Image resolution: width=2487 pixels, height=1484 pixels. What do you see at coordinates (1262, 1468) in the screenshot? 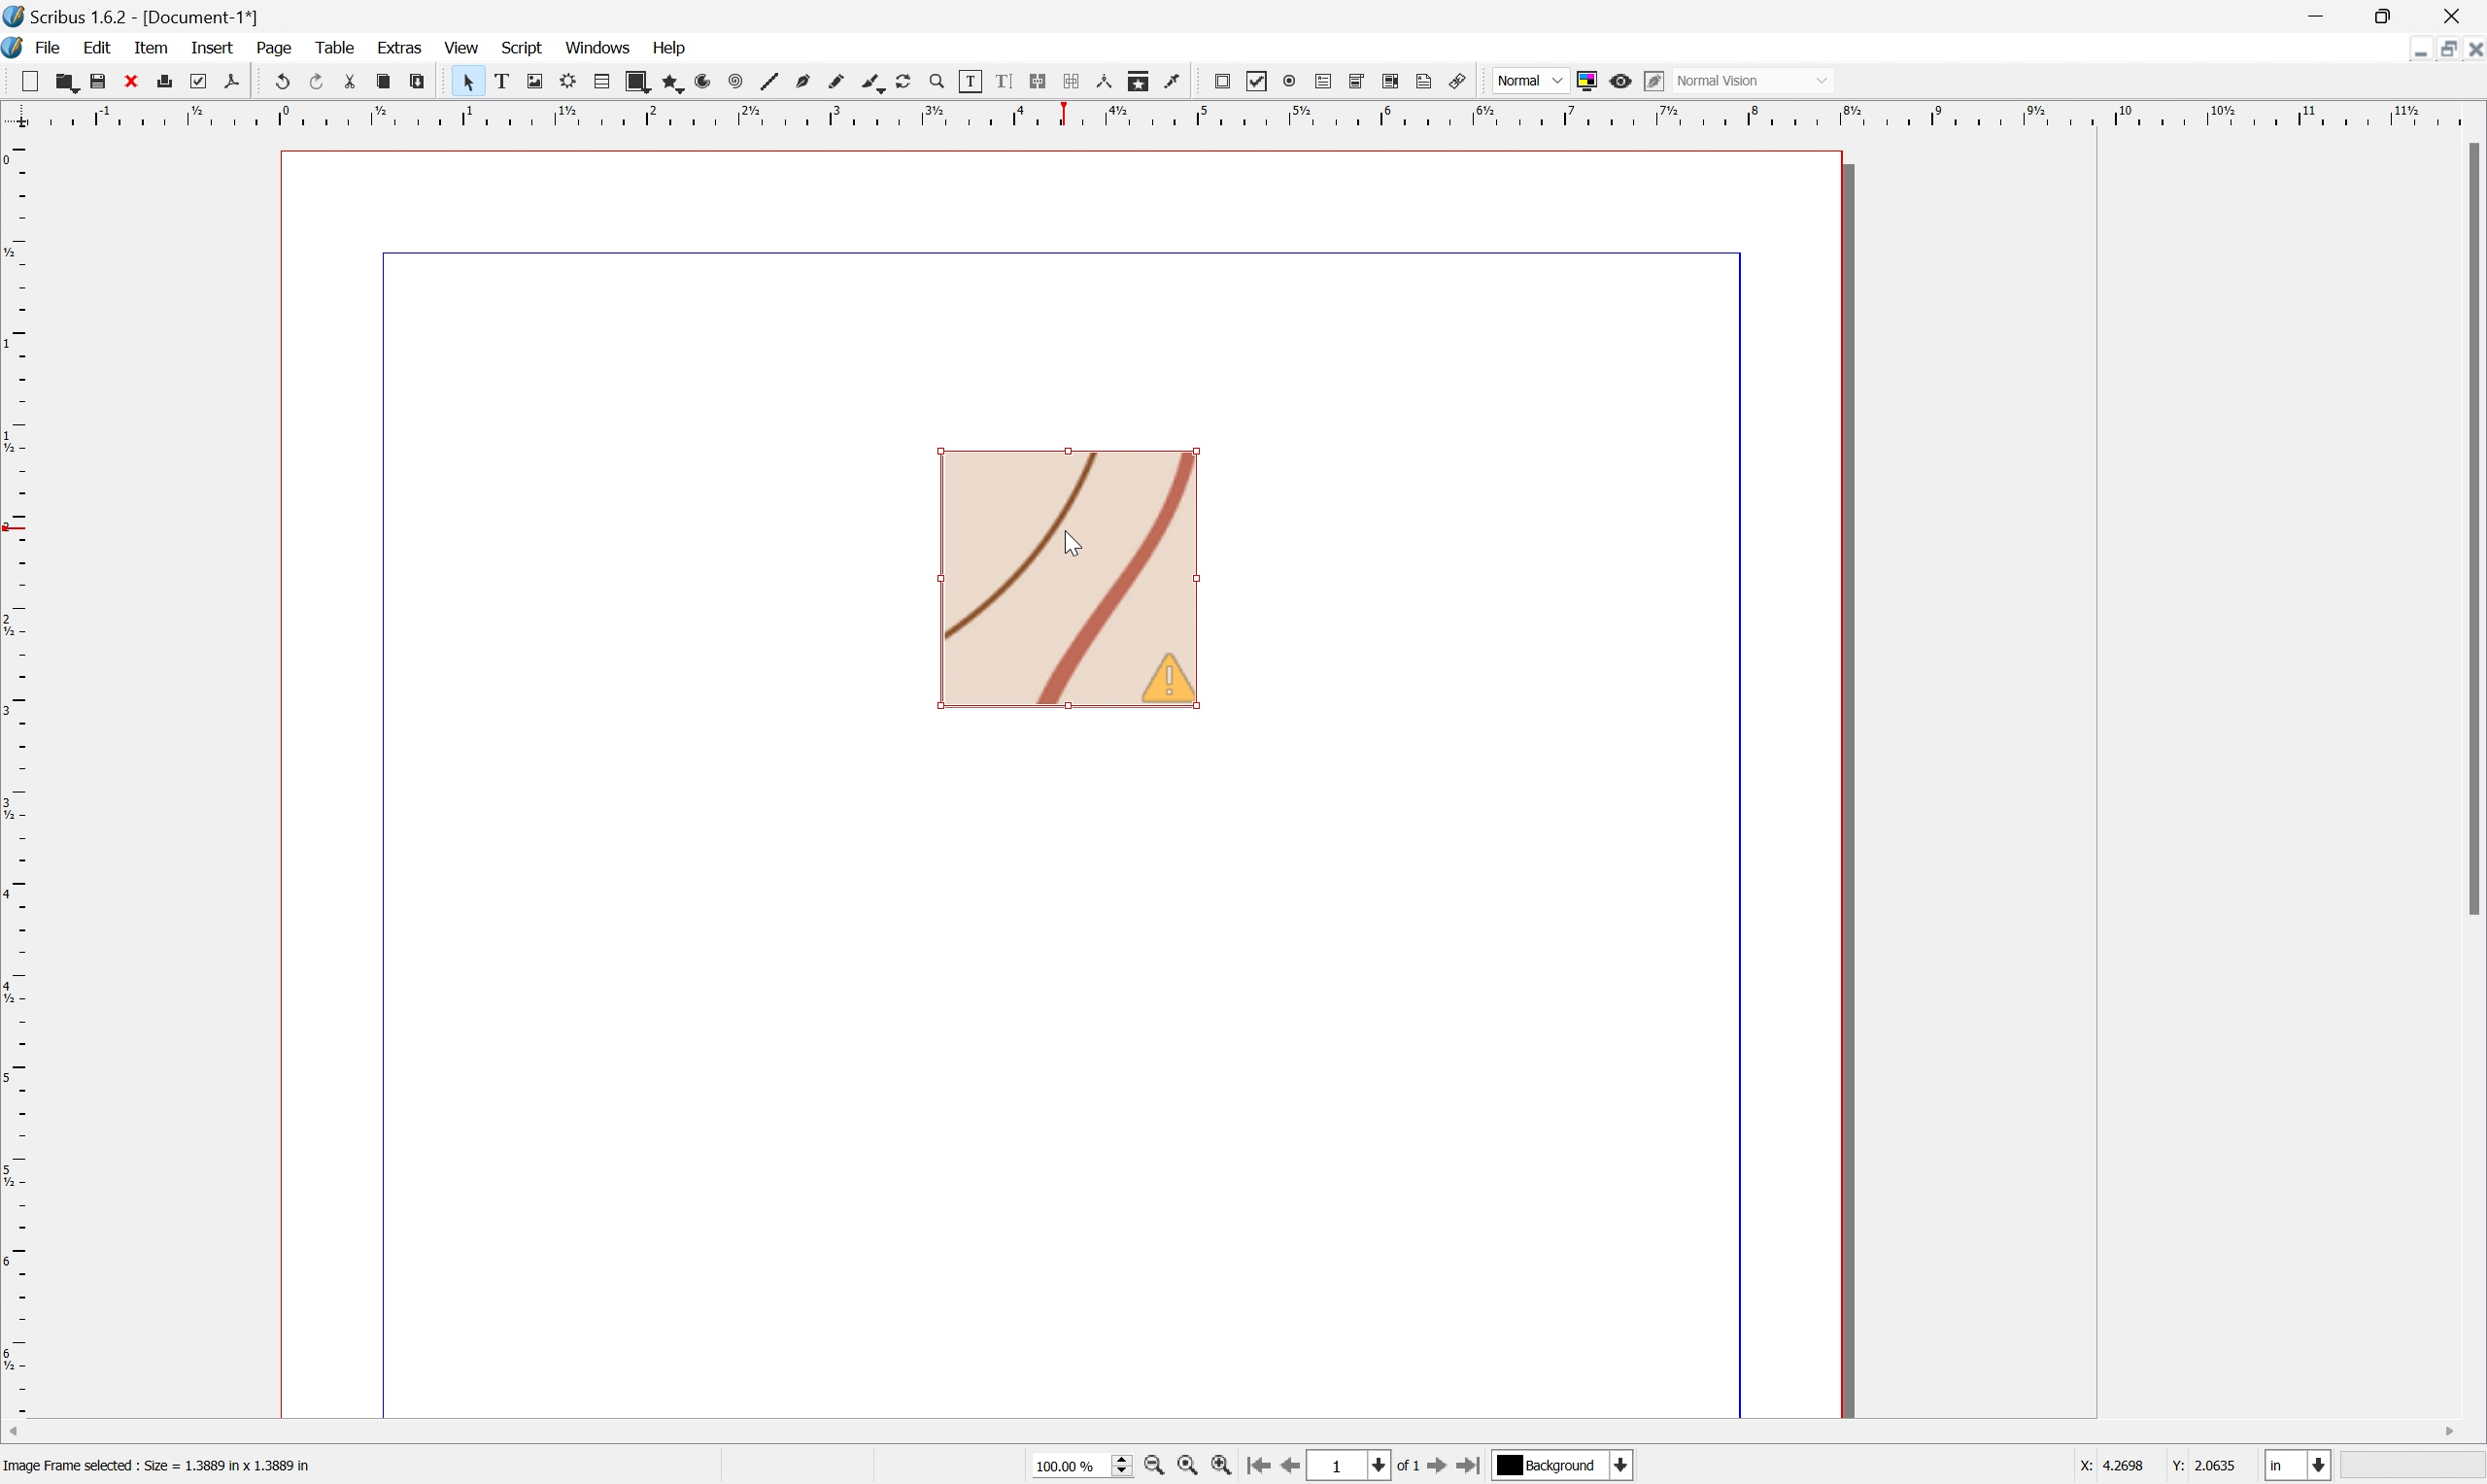
I see `Go to the first page` at bounding box center [1262, 1468].